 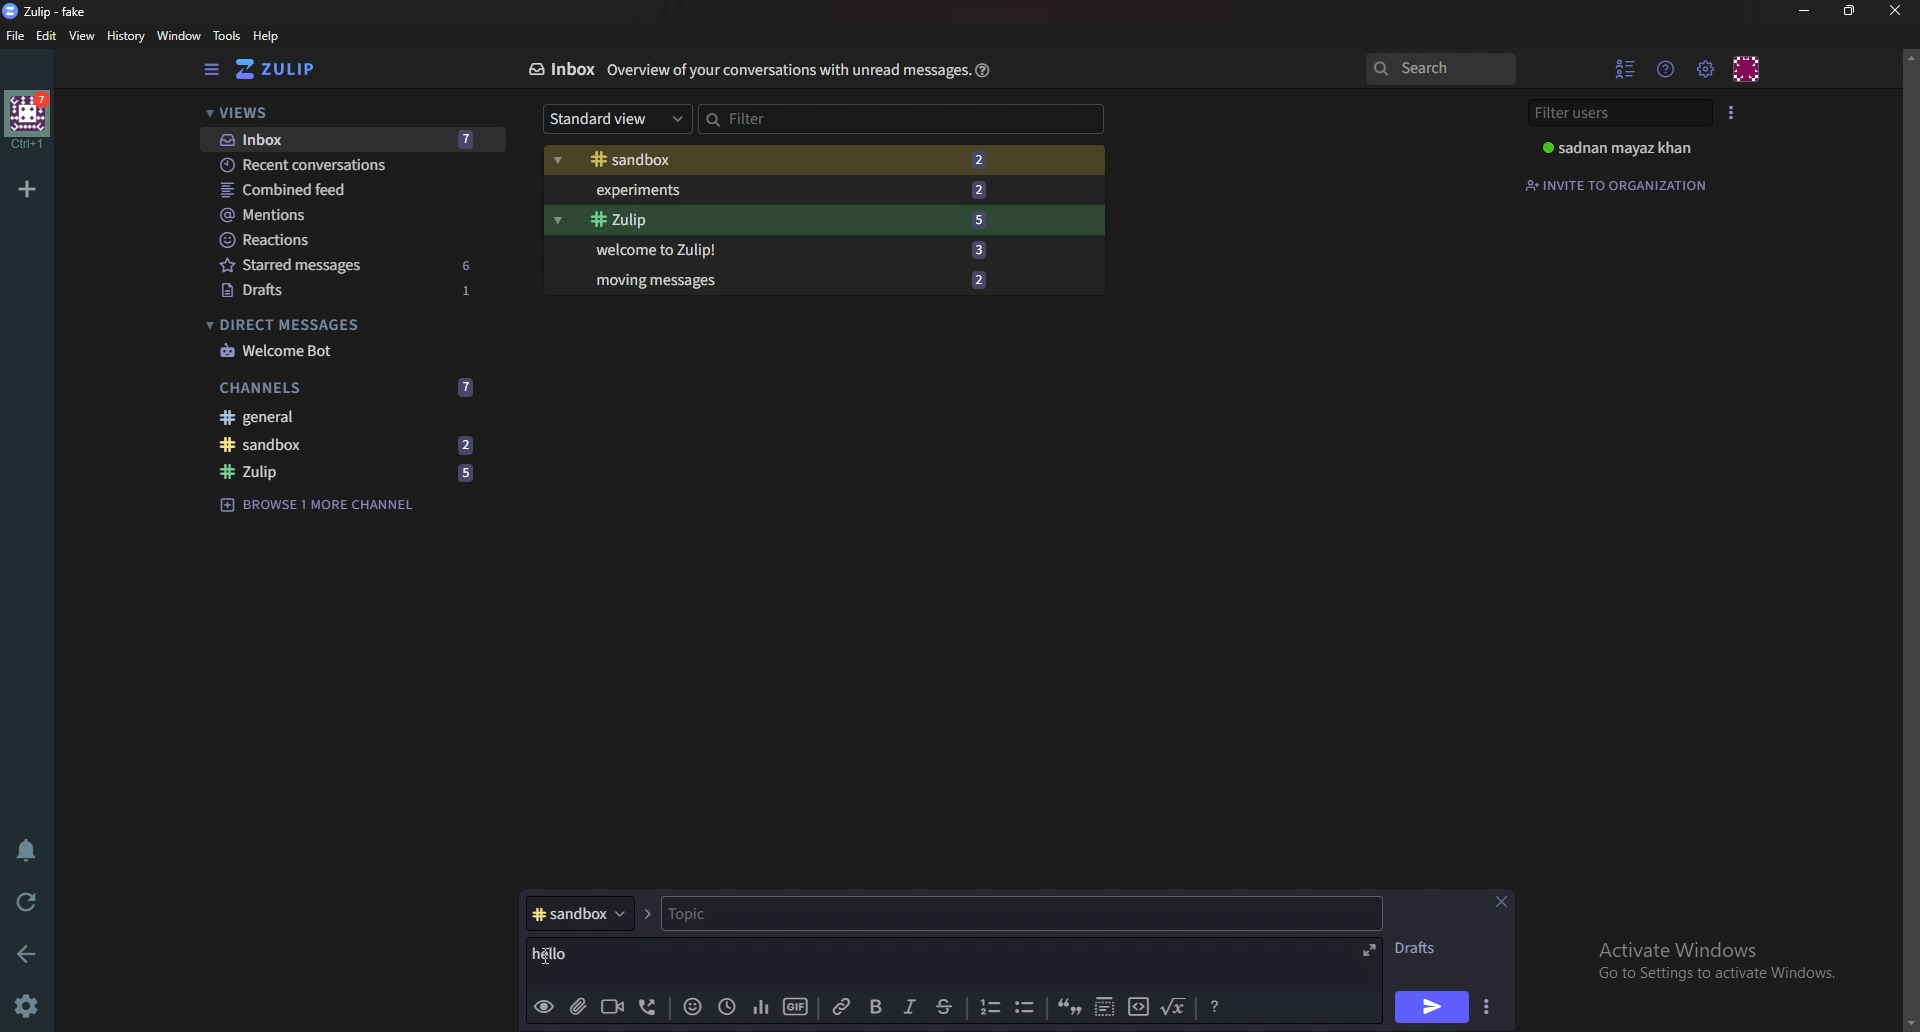 What do you see at coordinates (282, 68) in the screenshot?
I see `Home view` at bounding box center [282, 68].